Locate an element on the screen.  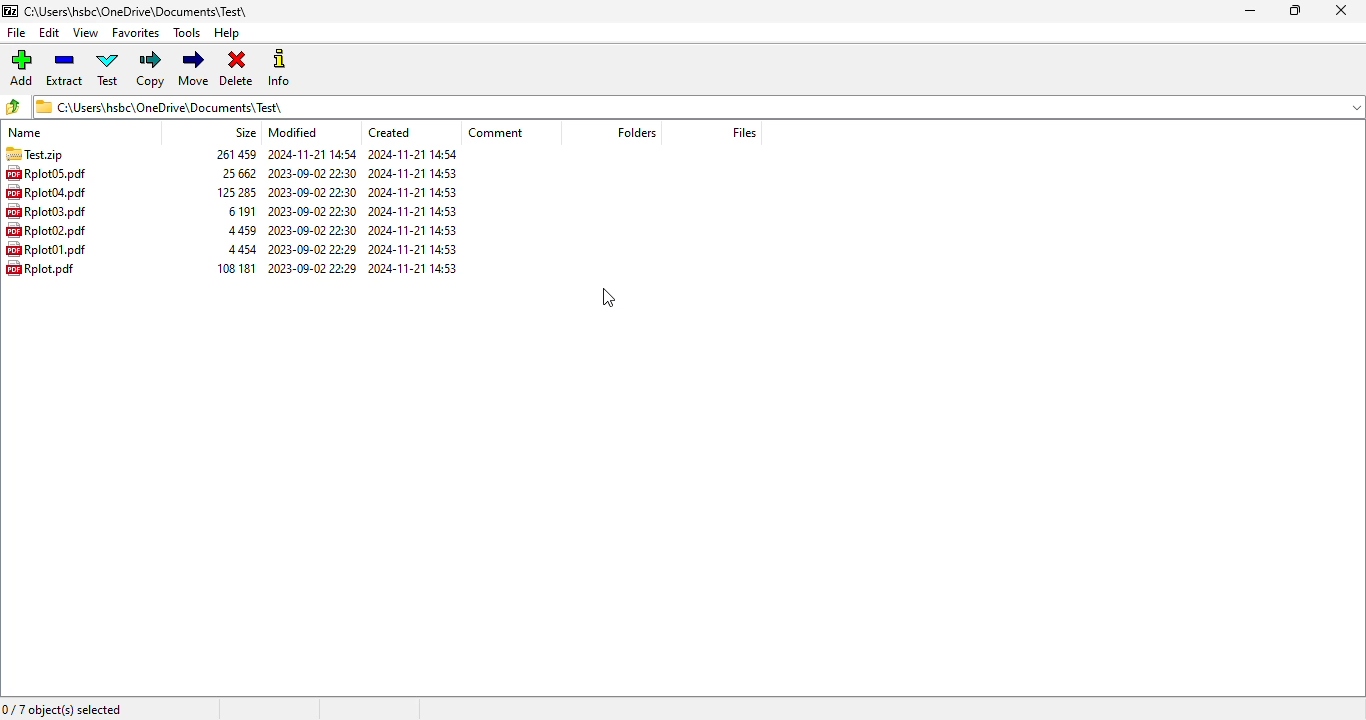
created date & time is located at coordinates (414, 174).